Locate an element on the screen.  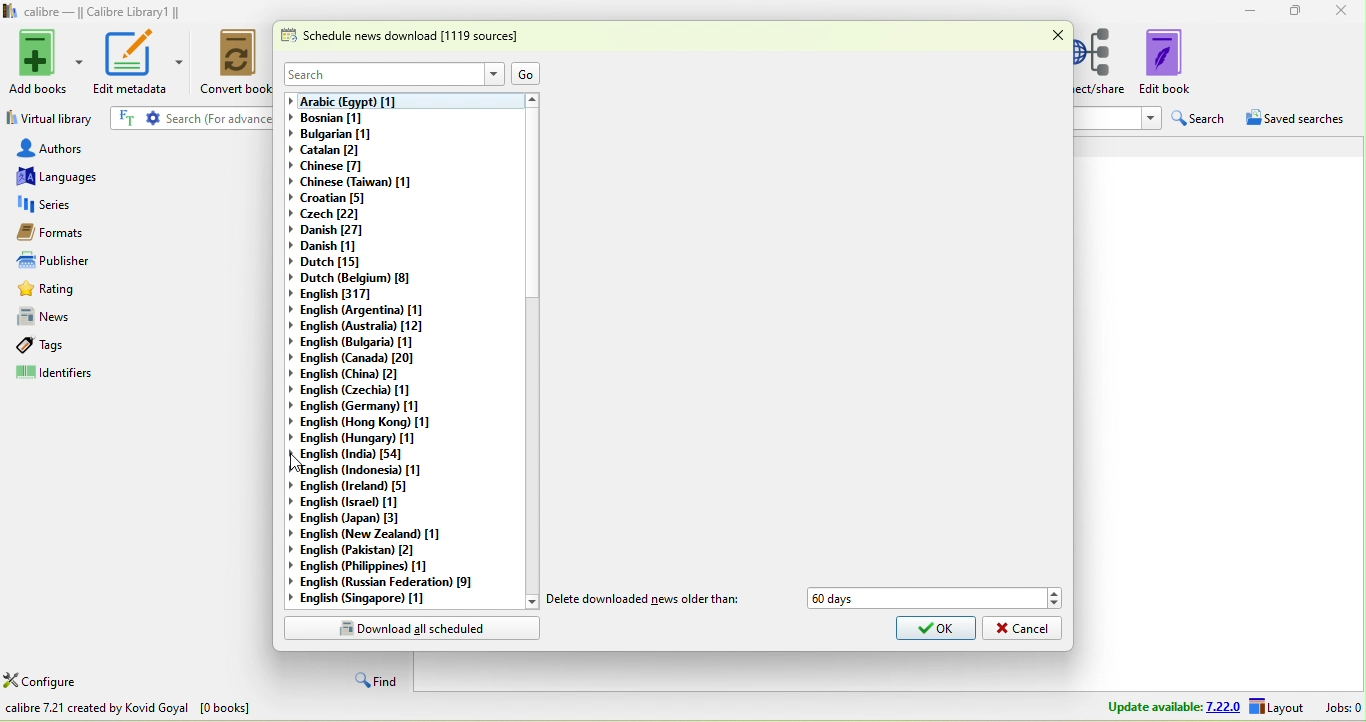
english (pakistan)[2] is located at coordinates (385, 551).